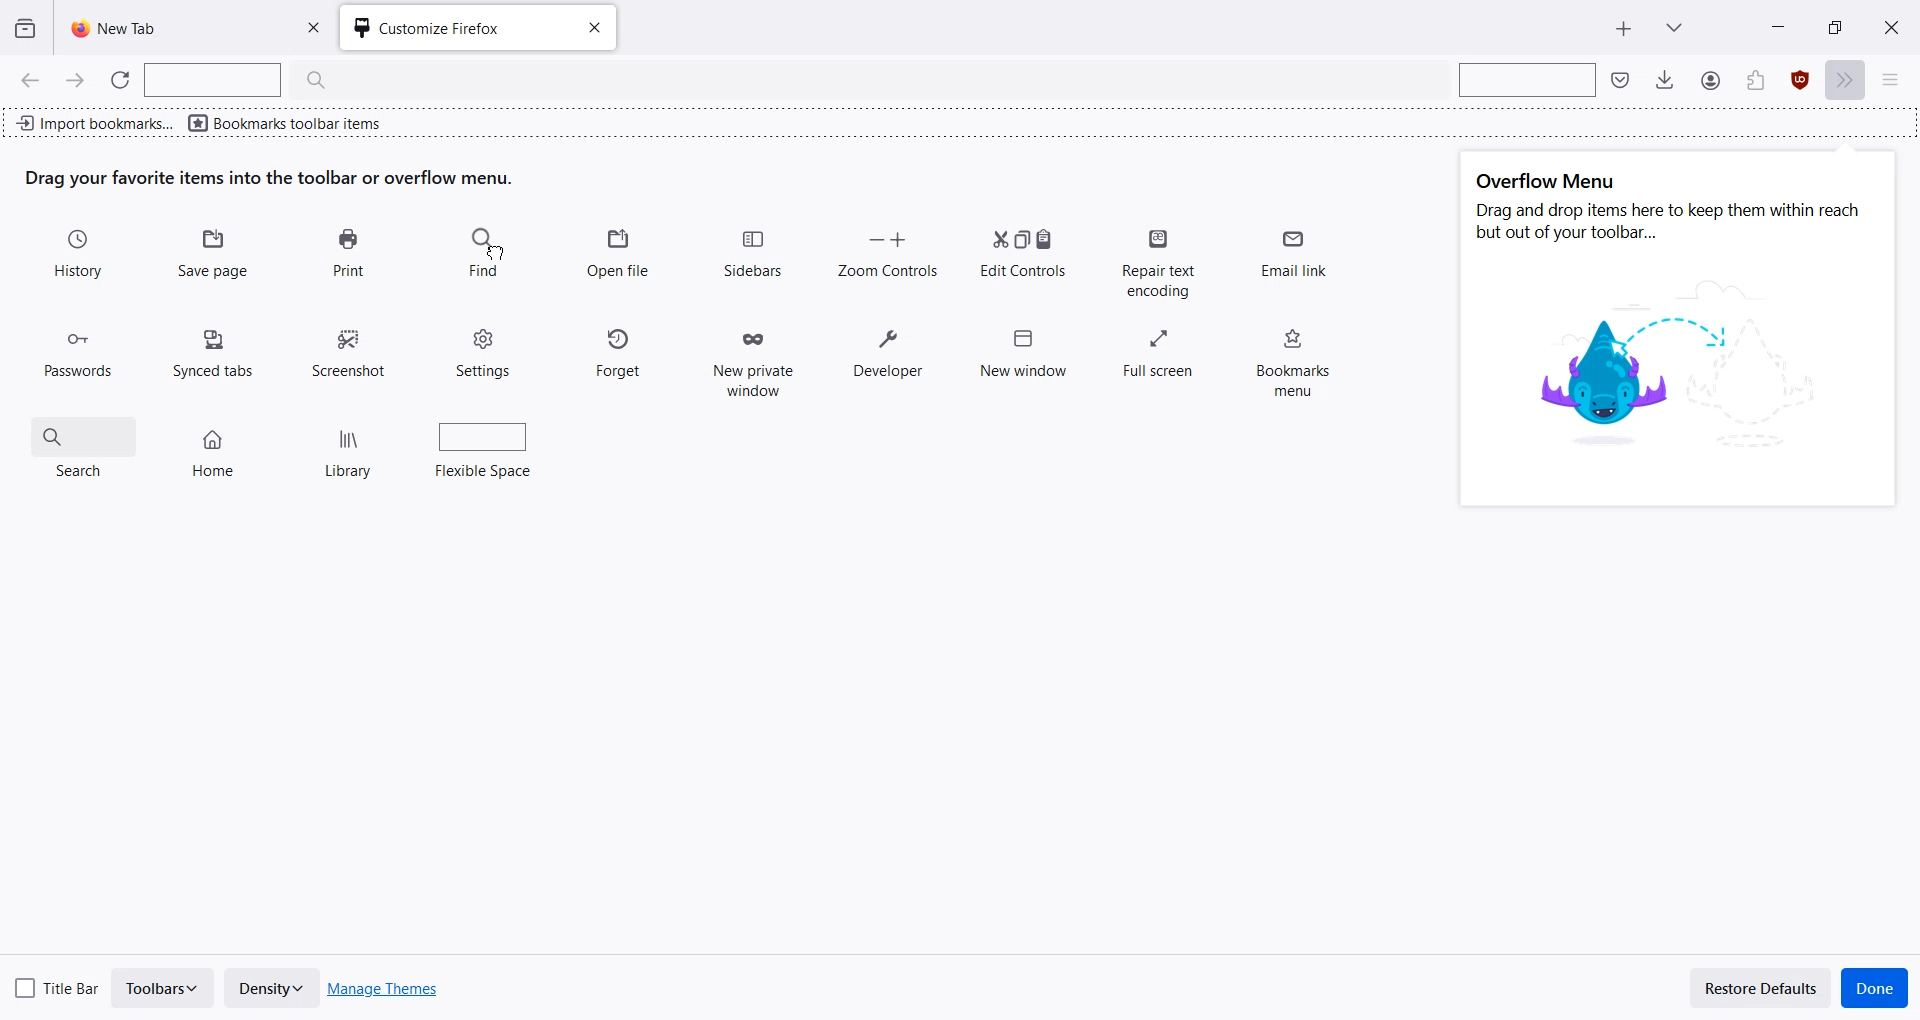 The width and height of the screenshot is (1920, 1020). What do you see at coordinates (1898, 81) in the screenshot?
I see `Open Application menu` at bounding box center [1898, 81].